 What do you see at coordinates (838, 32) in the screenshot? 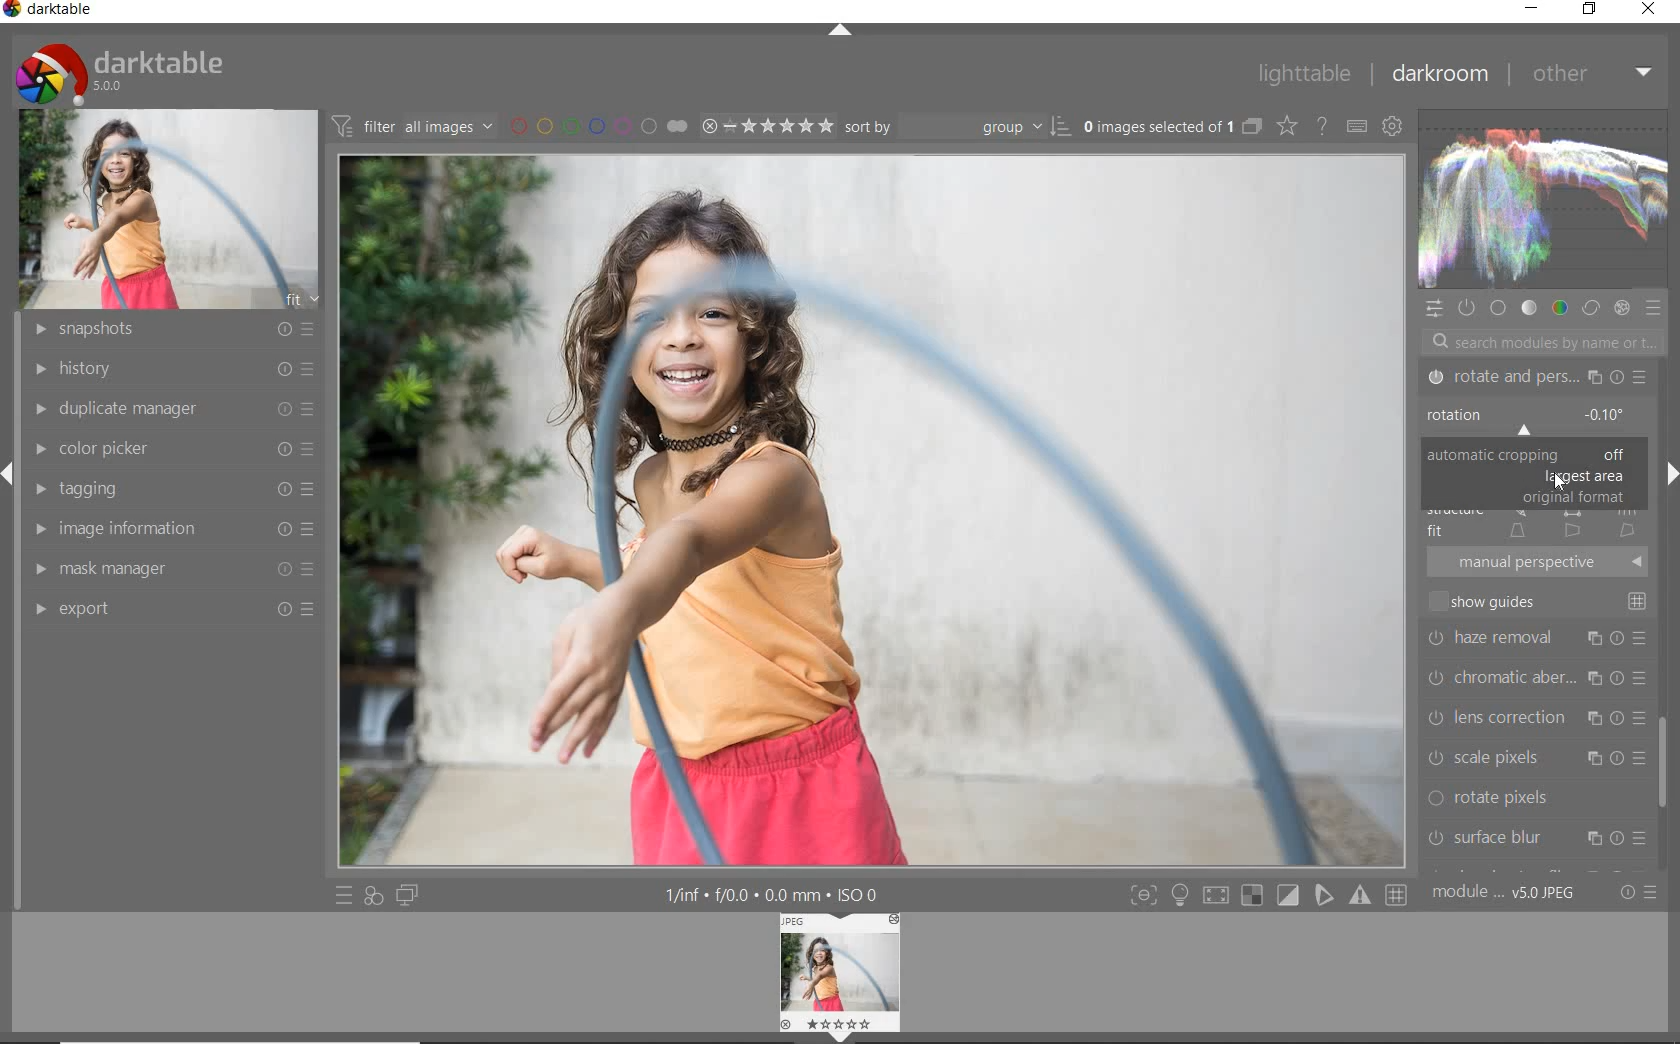
I see `expand/collapse` at bounding box center [838, 32].